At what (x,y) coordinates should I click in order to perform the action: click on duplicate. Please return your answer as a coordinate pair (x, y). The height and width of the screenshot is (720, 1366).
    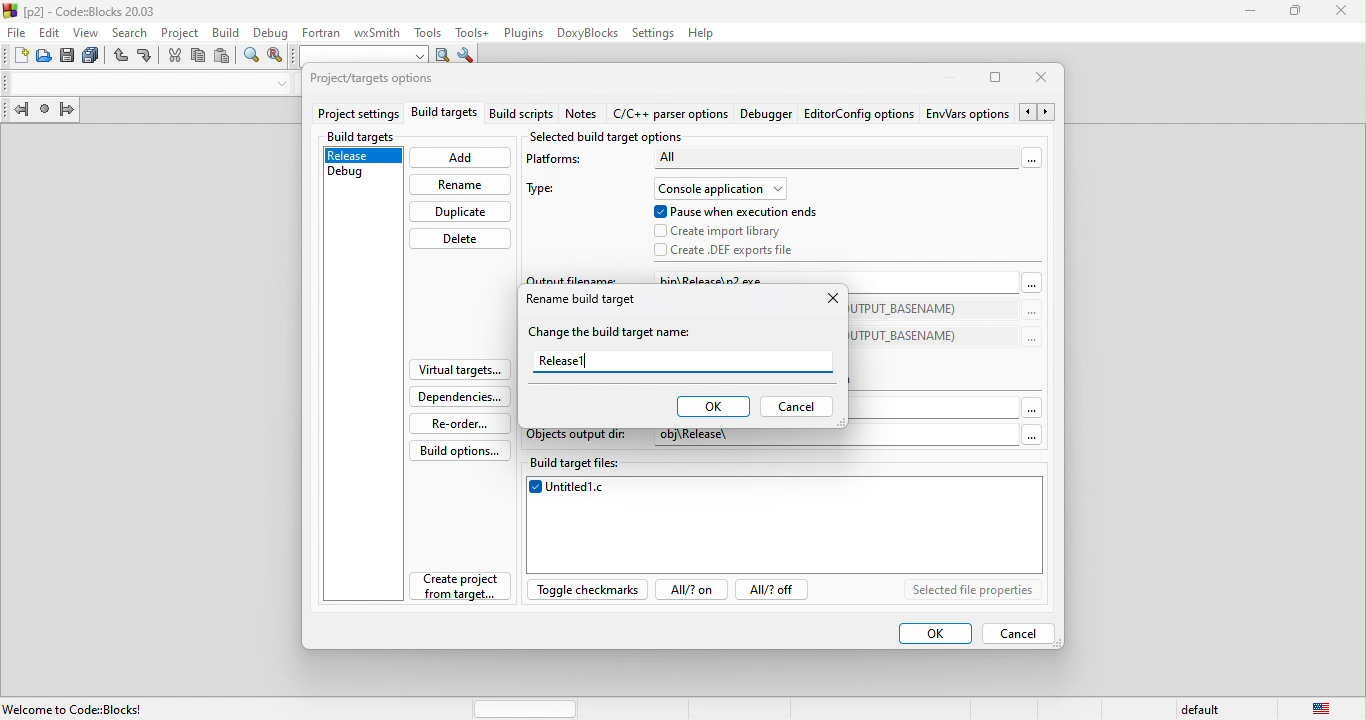
    Looking at the image, I should click on (461, 213).